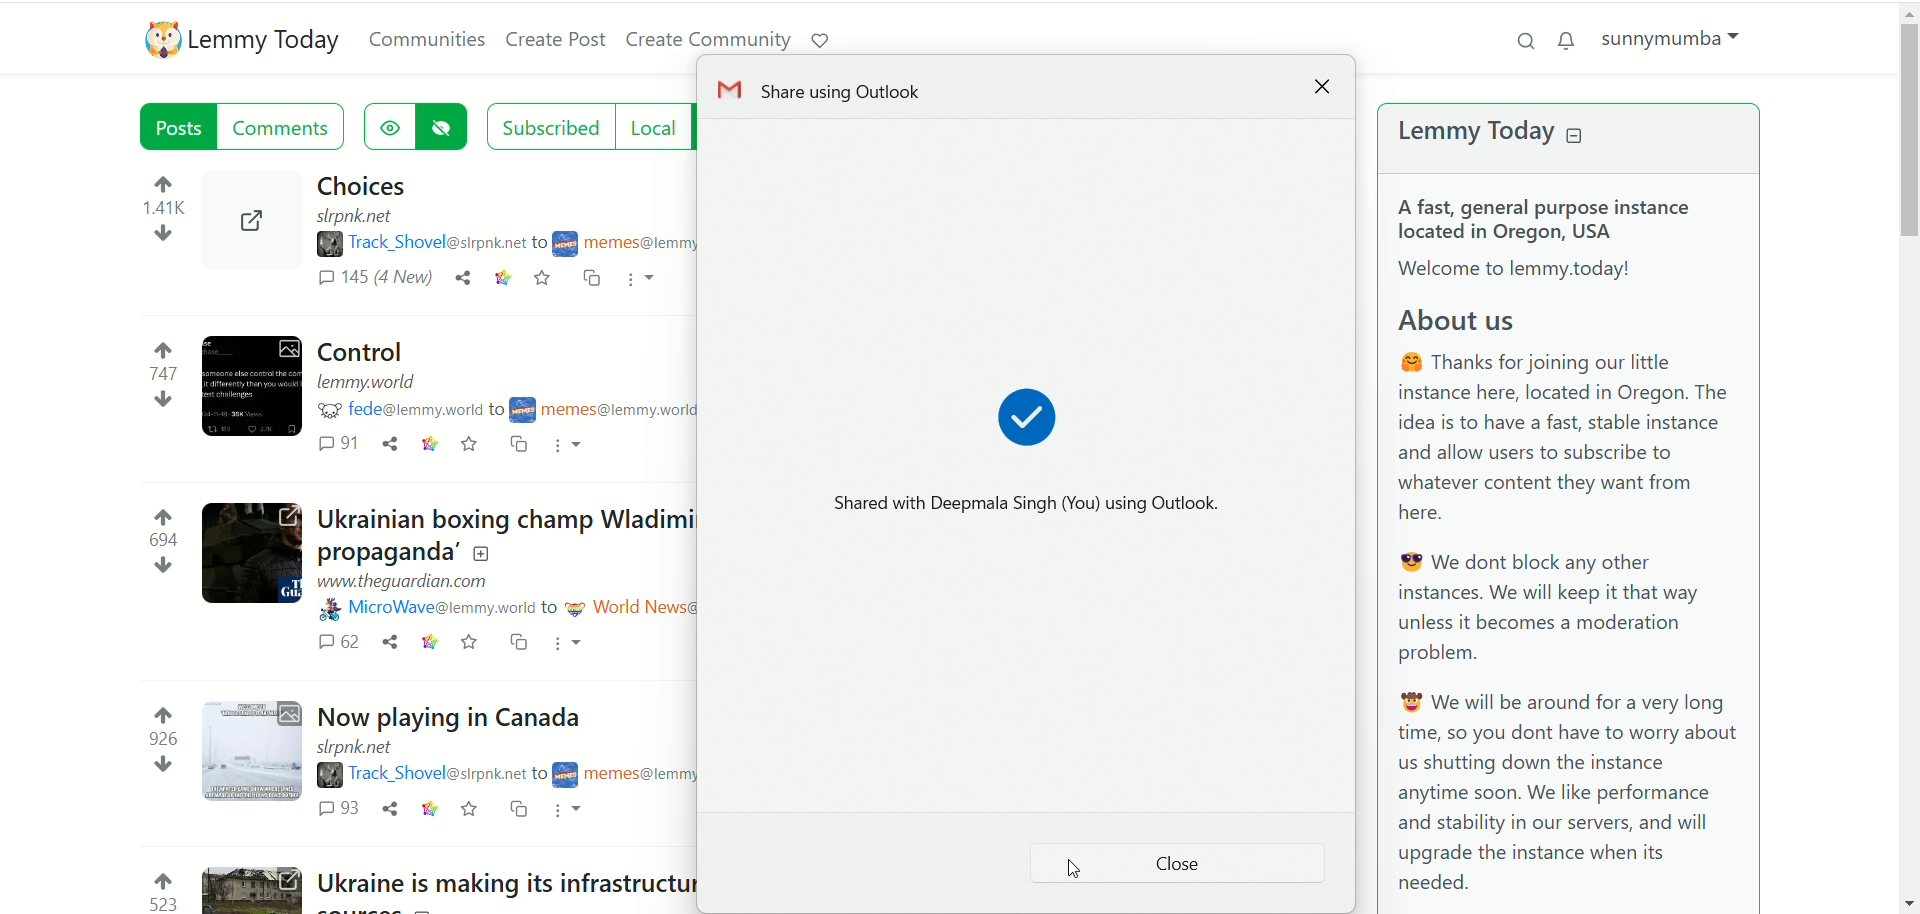 The image size is (1920, 914). Describe the element at coordinates (461, 281) in the screenshot. I see `share` at that location.